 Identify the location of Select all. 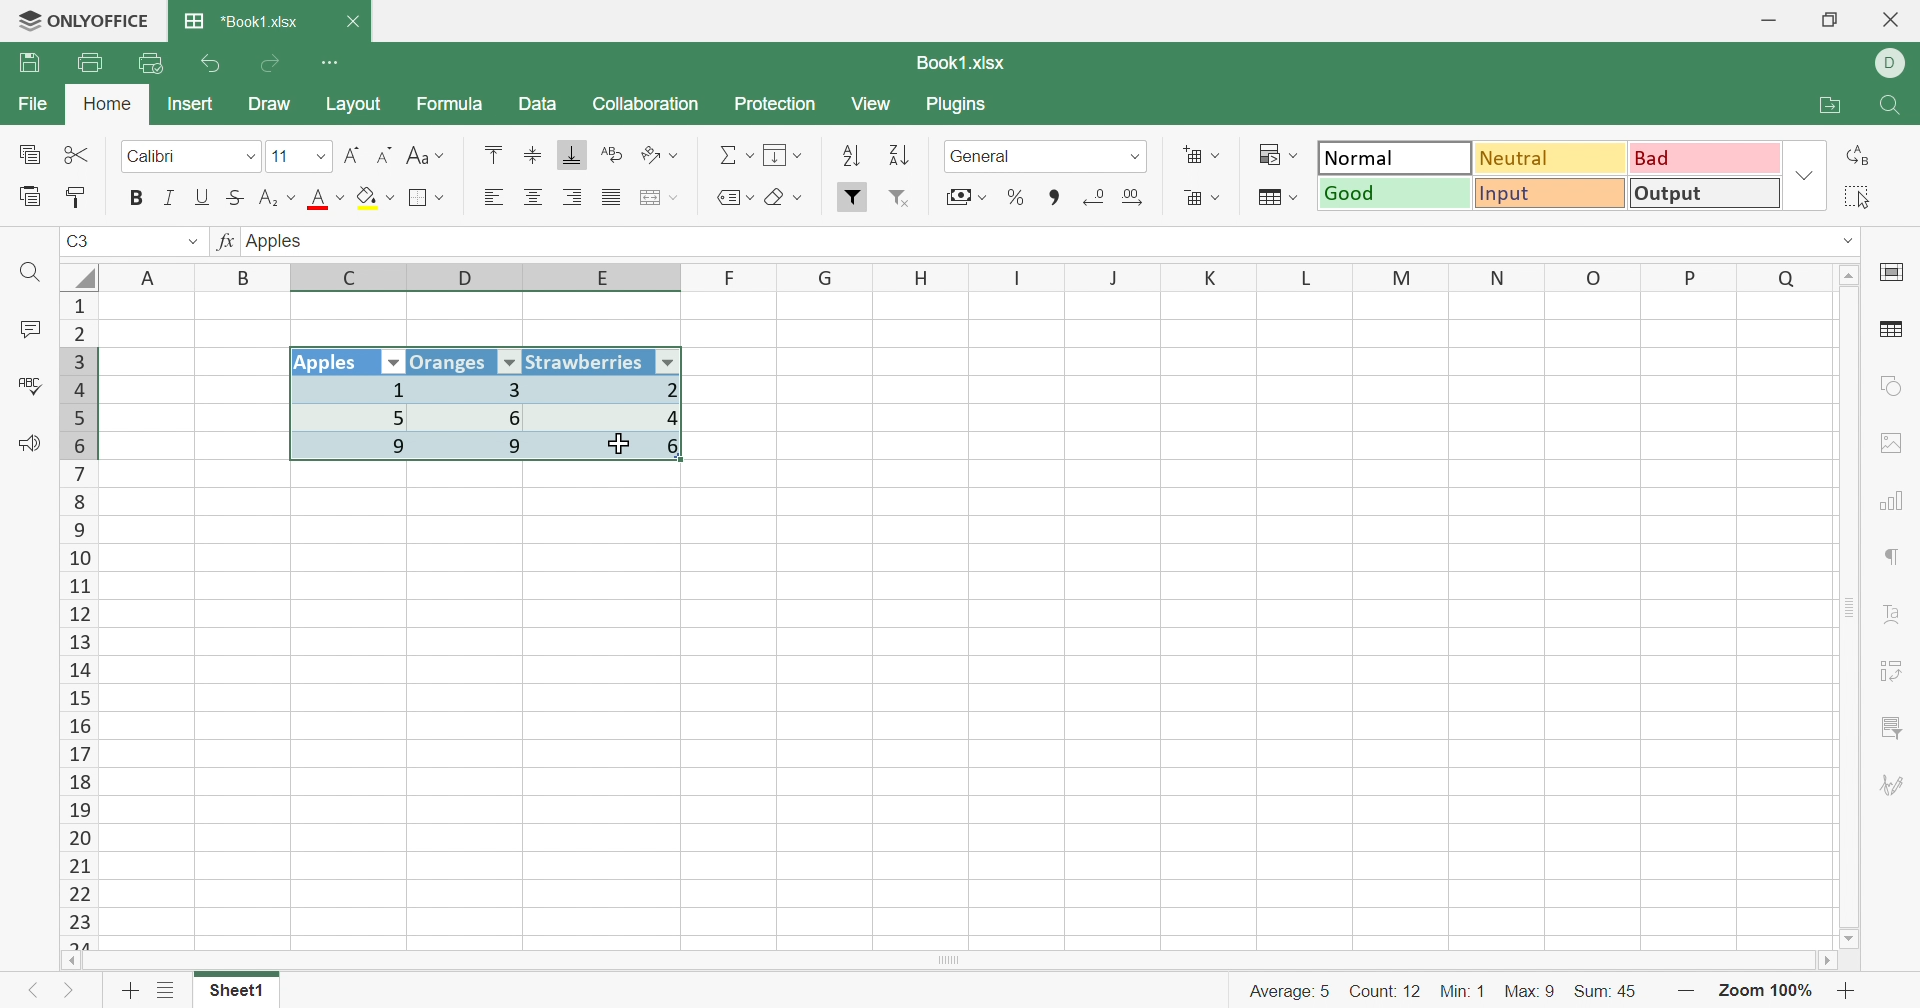
(79, 274).